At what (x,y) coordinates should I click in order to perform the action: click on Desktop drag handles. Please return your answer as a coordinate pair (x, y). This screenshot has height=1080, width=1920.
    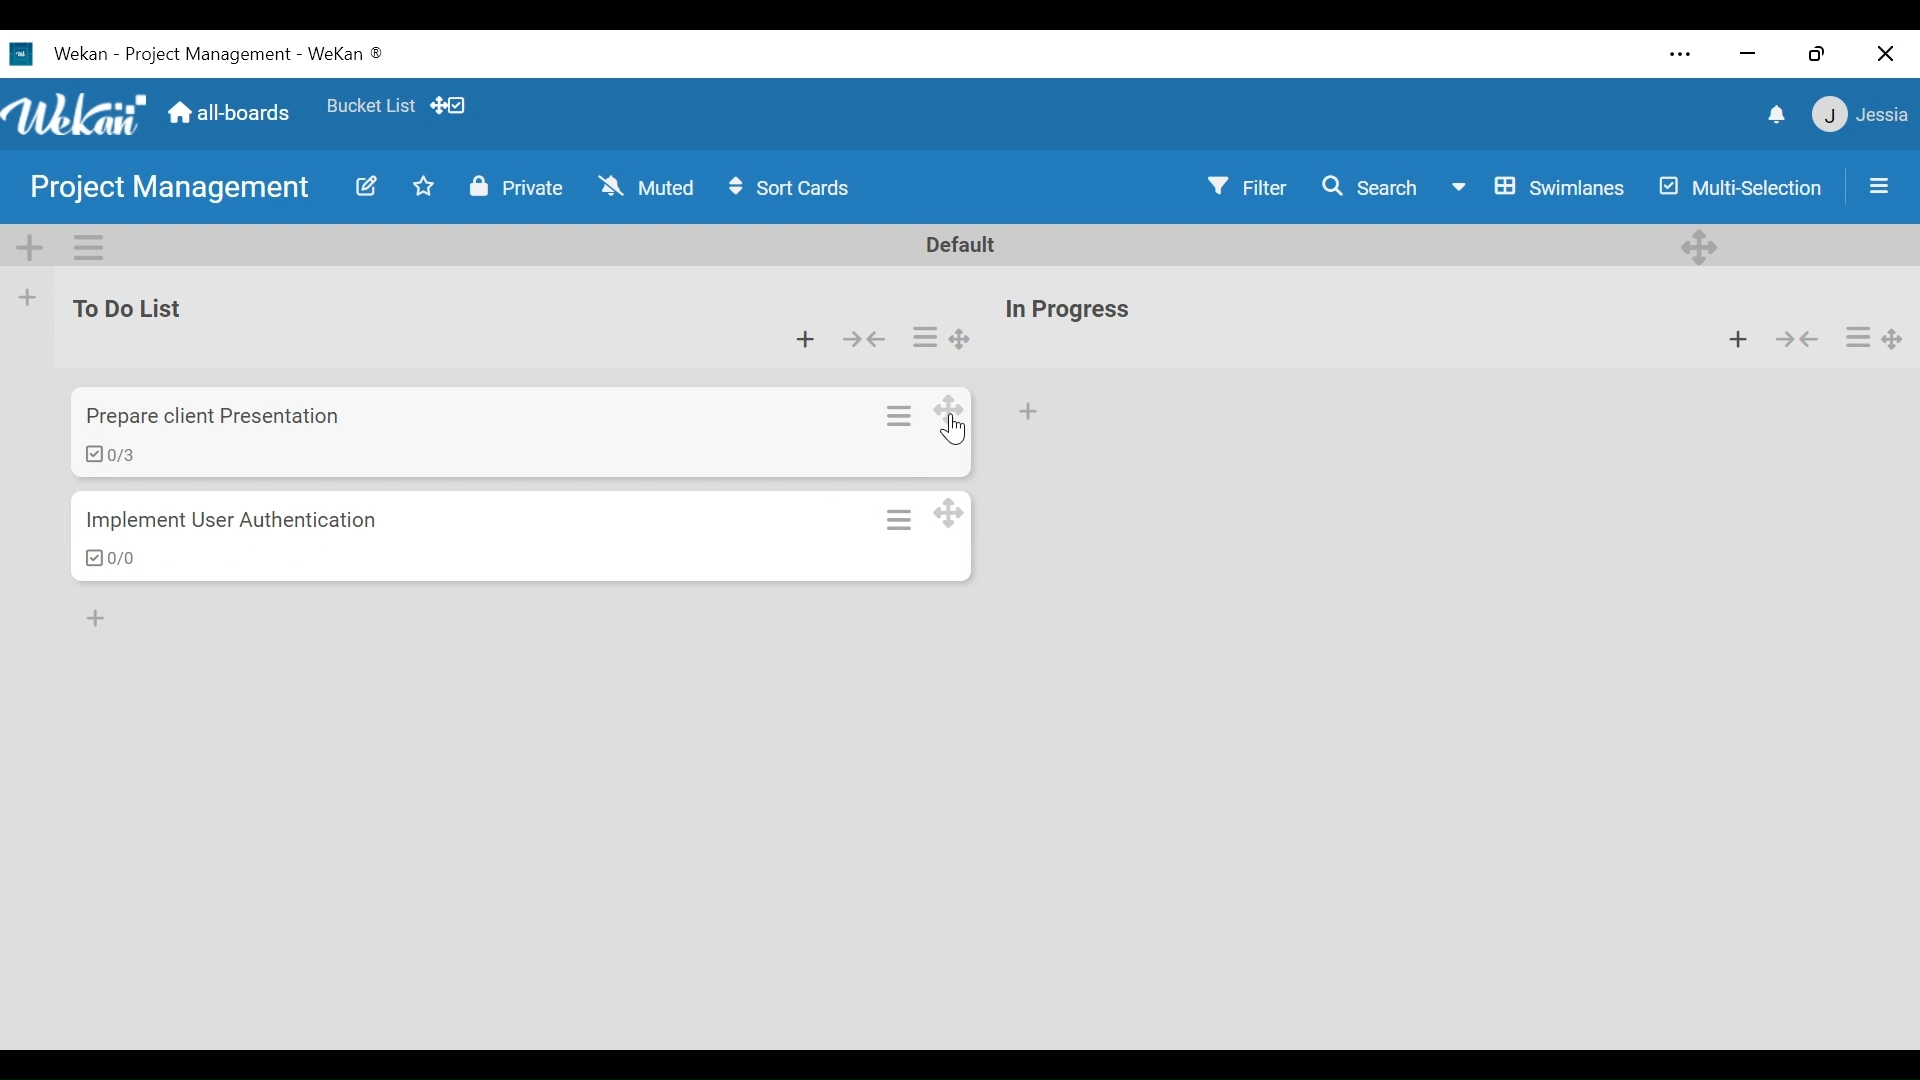
    Looking at the image, I should click on (950, 512).